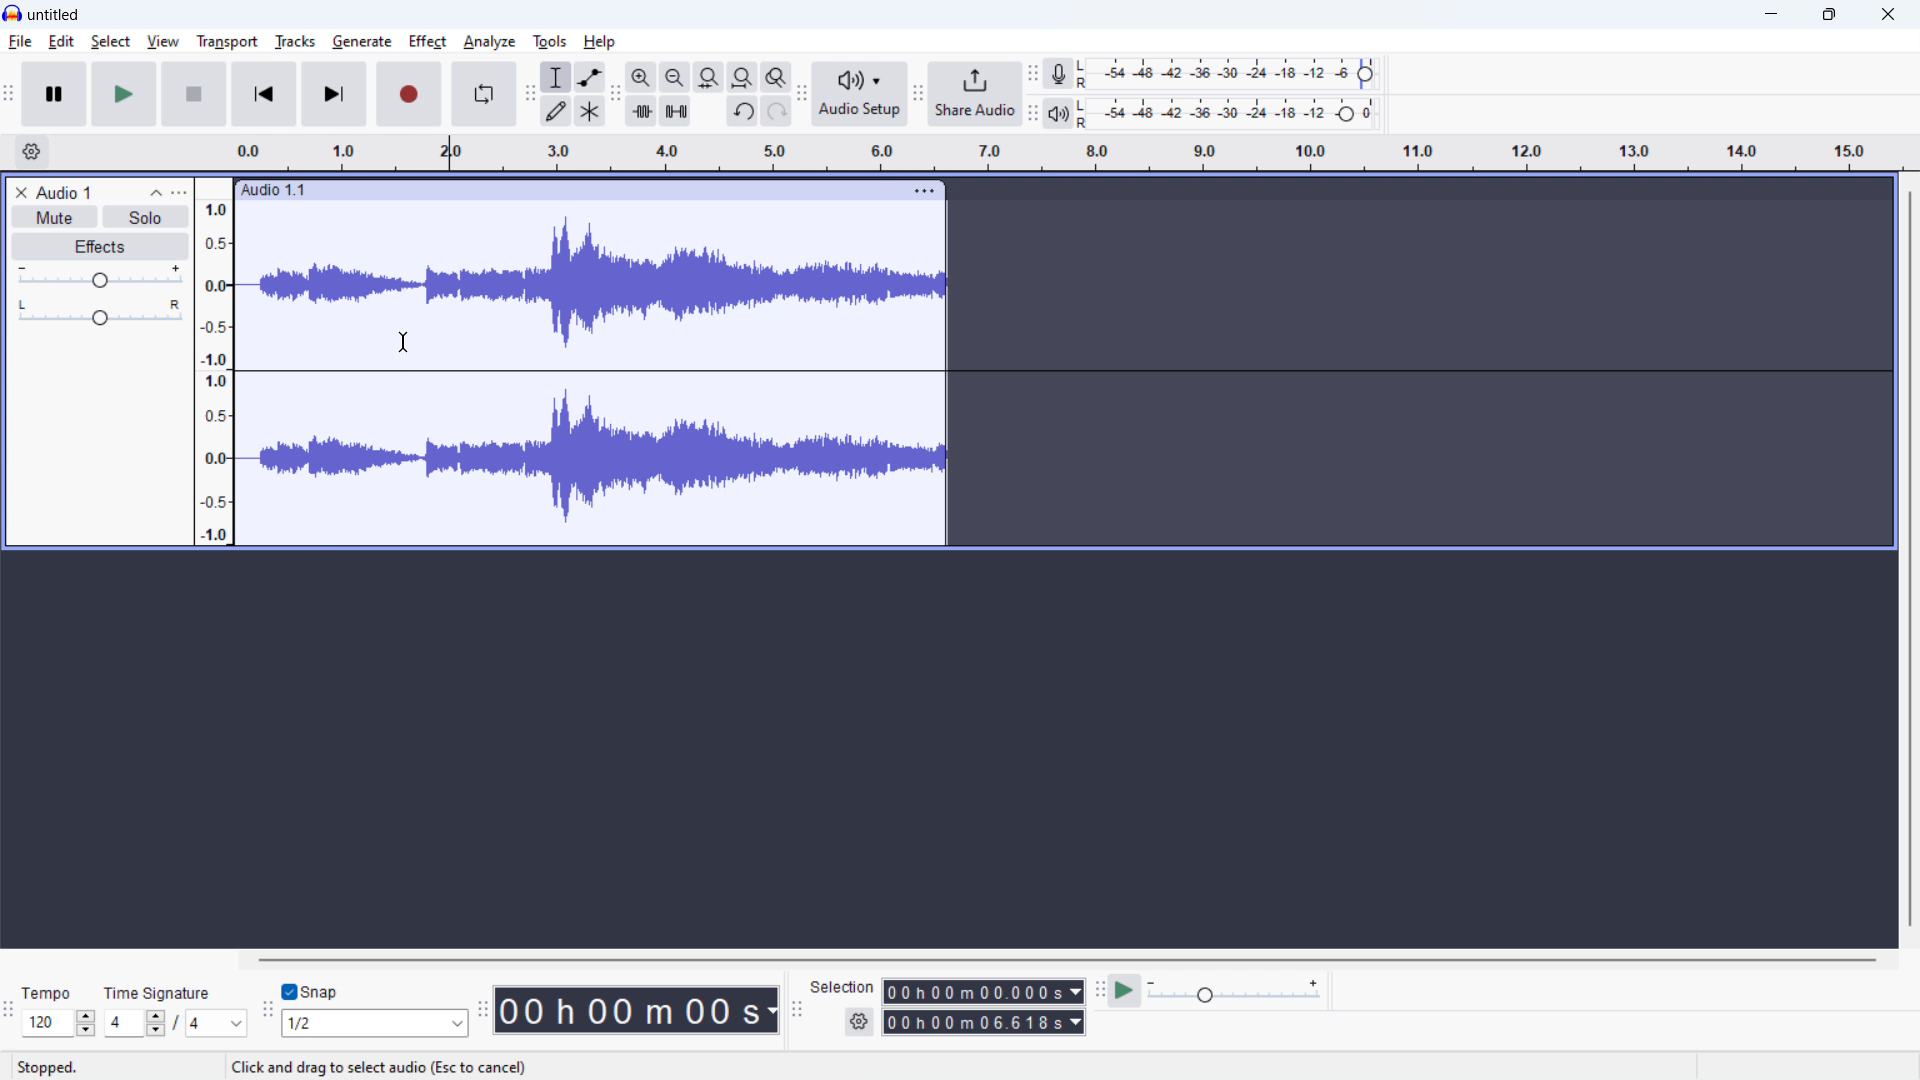  Describe the element at coordinates (1124, 992) in the screenshot. I see `play at speed ` at that location.